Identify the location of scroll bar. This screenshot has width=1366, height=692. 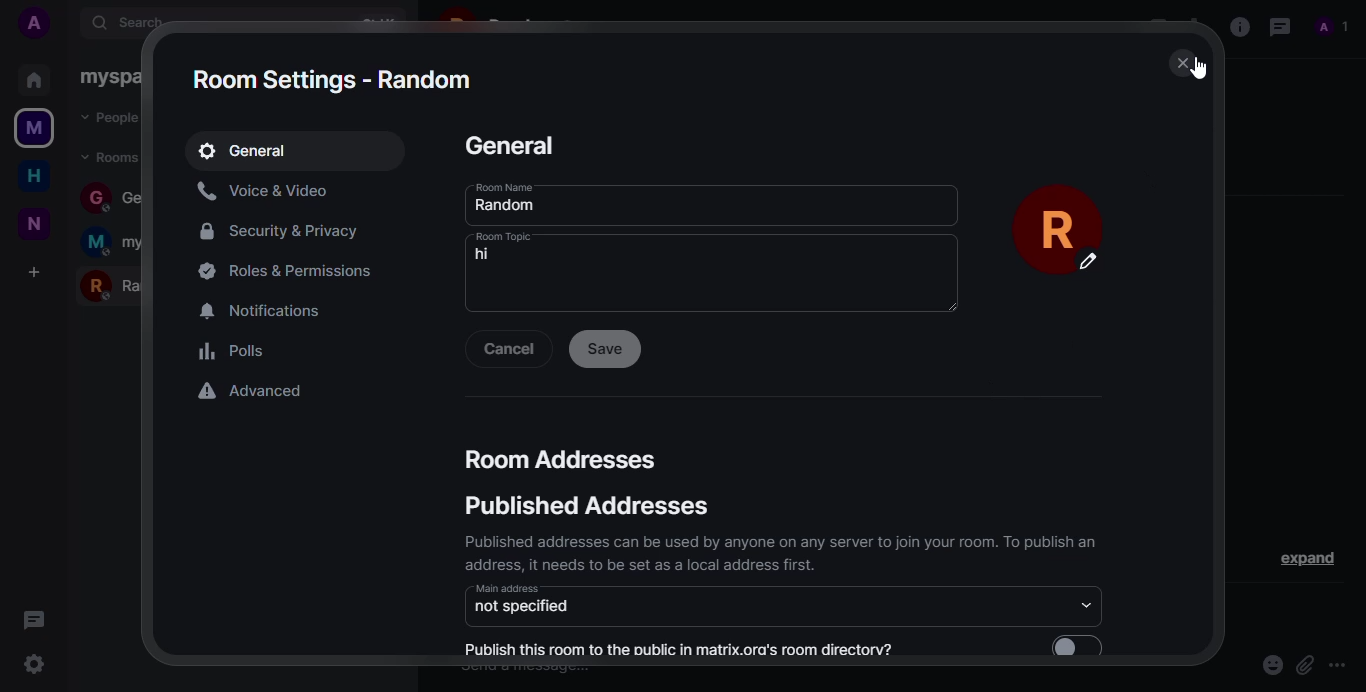
(1207, 232).